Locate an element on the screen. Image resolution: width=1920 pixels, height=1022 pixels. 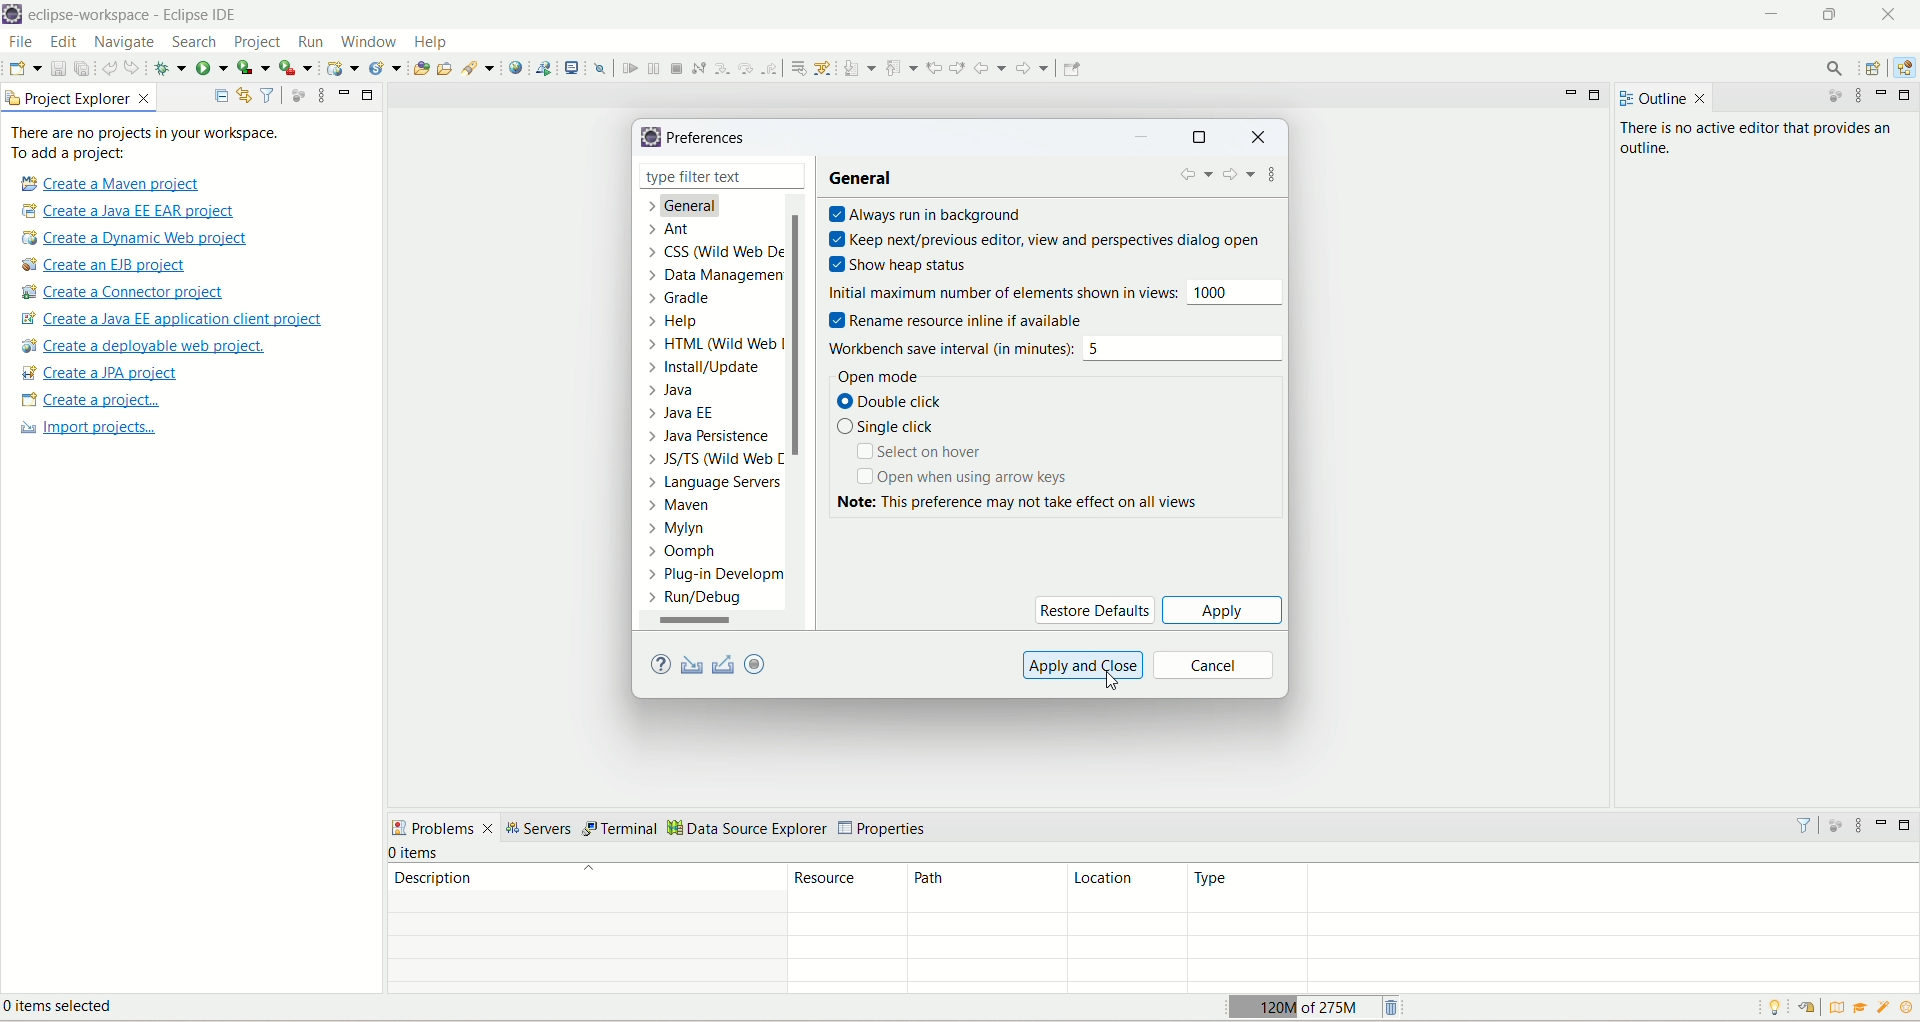
JS/TS is located at coordinates (709, 463).